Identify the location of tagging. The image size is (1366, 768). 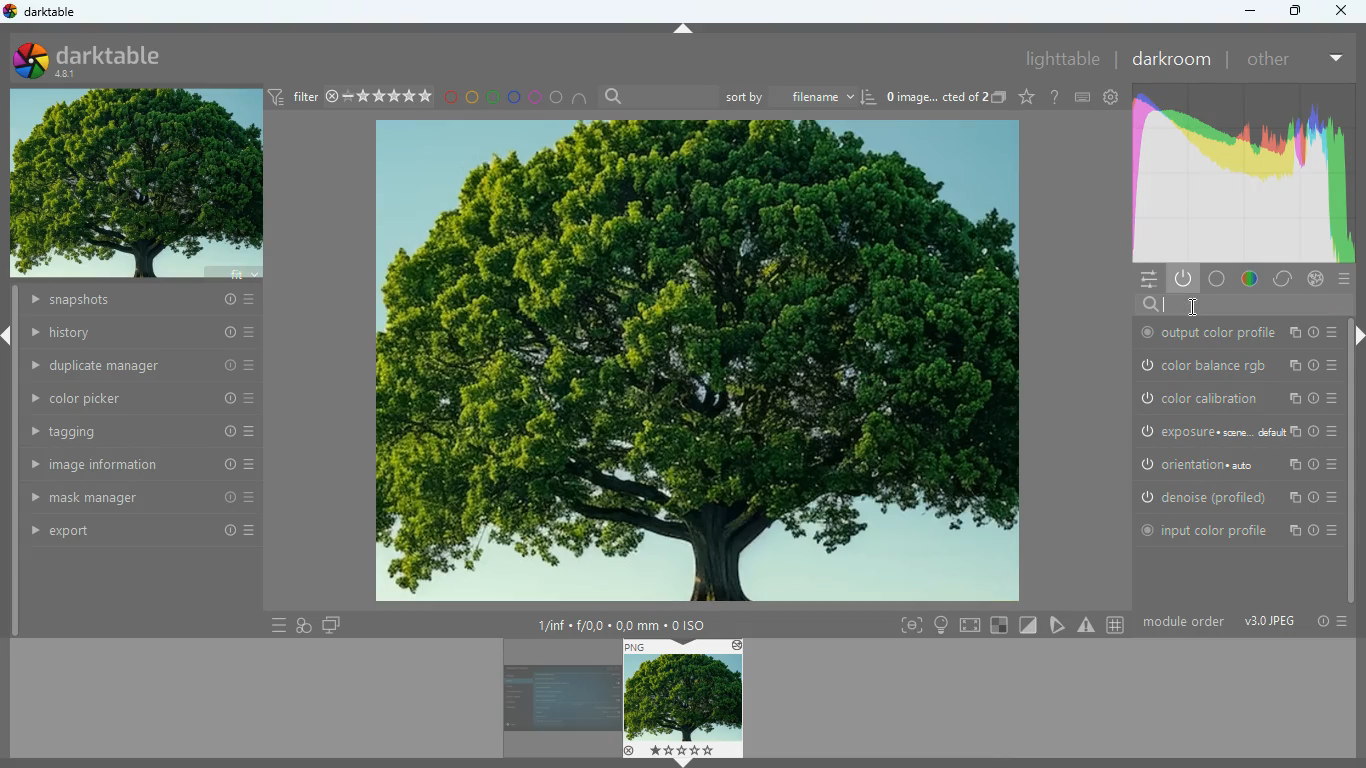
(143, 433).